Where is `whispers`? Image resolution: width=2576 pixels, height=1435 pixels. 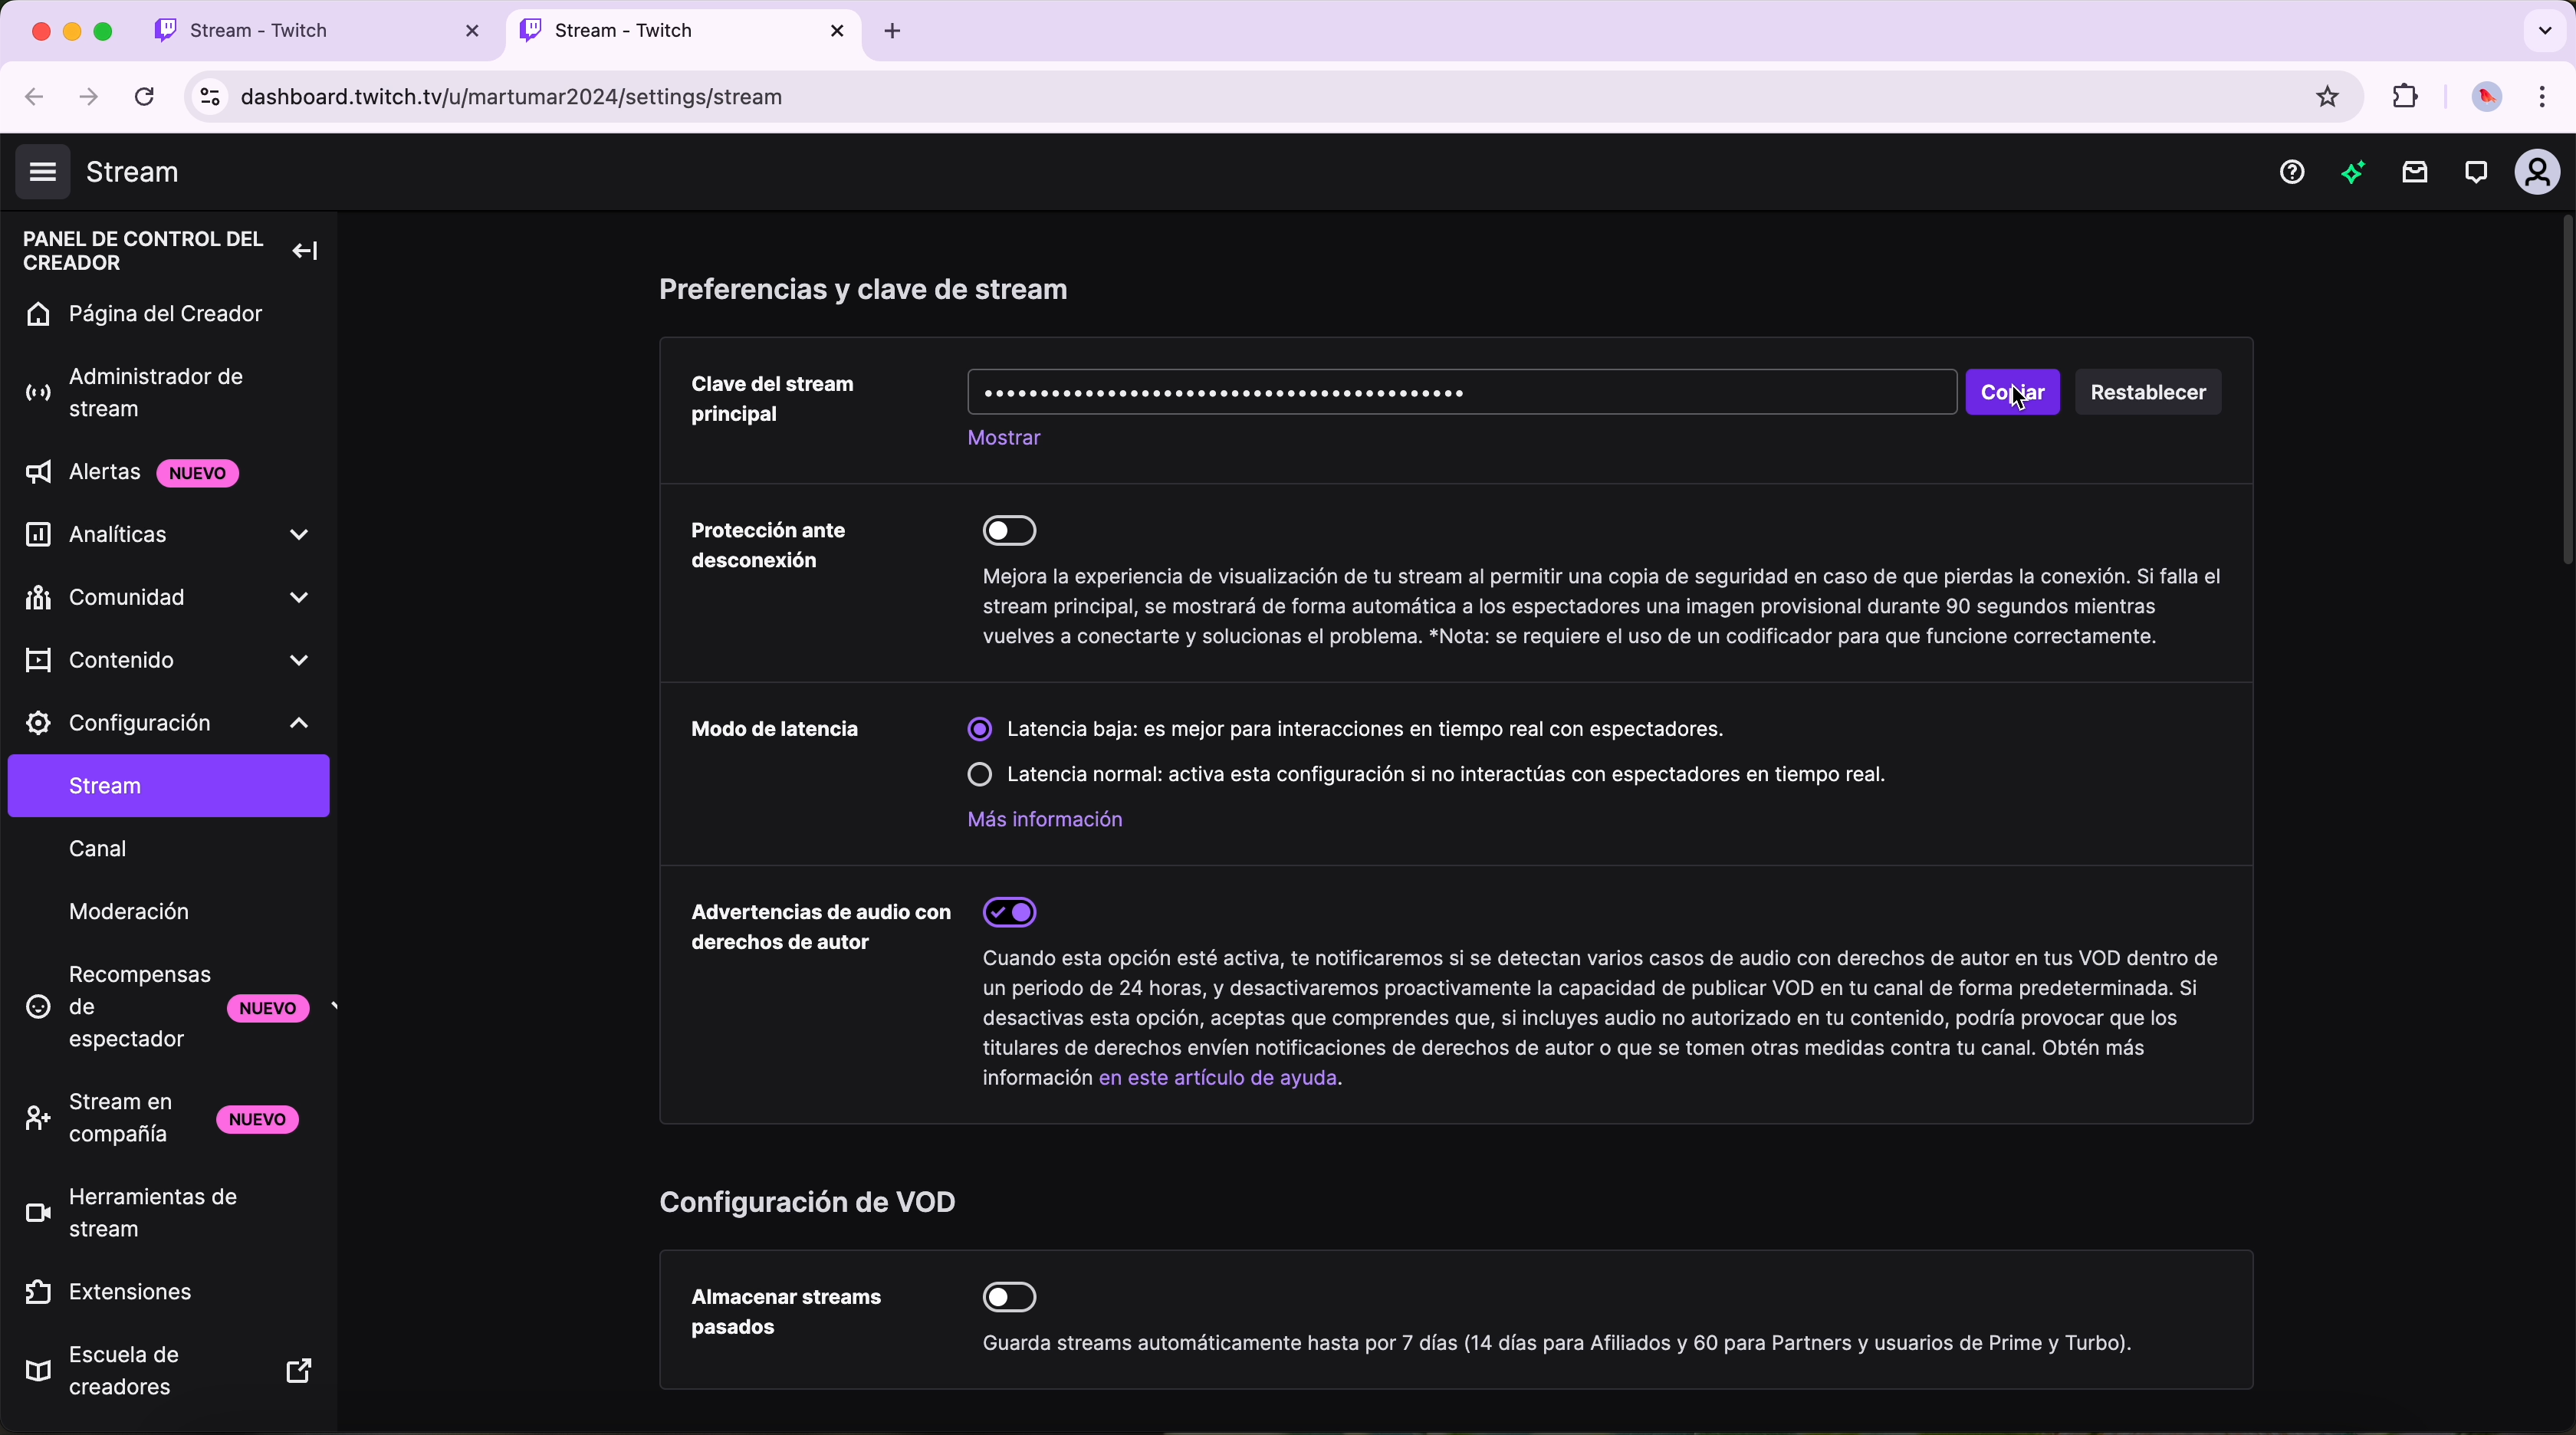 whispers is located at coordinates (2476, 172).